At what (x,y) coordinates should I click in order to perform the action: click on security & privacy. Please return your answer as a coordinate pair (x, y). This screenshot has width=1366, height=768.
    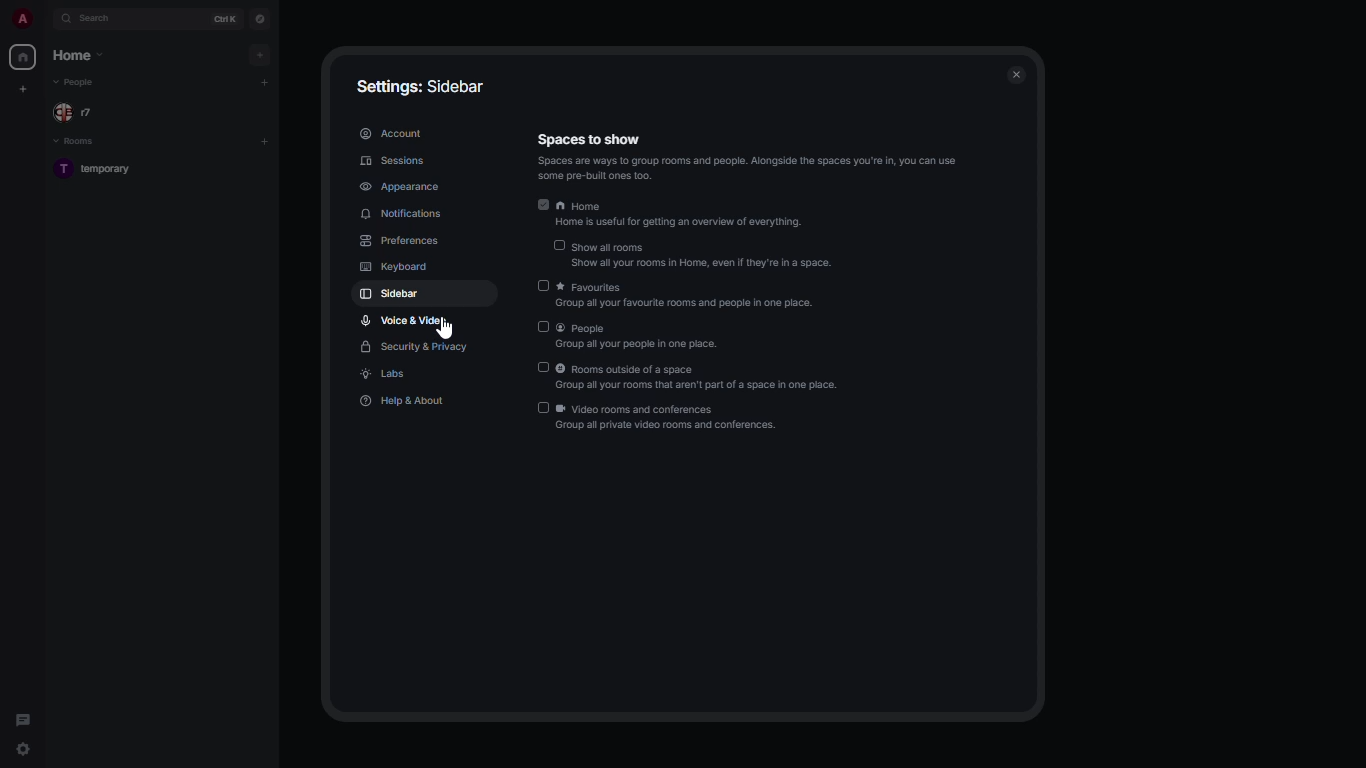
    Looking at the image, I should click on (416, 348).